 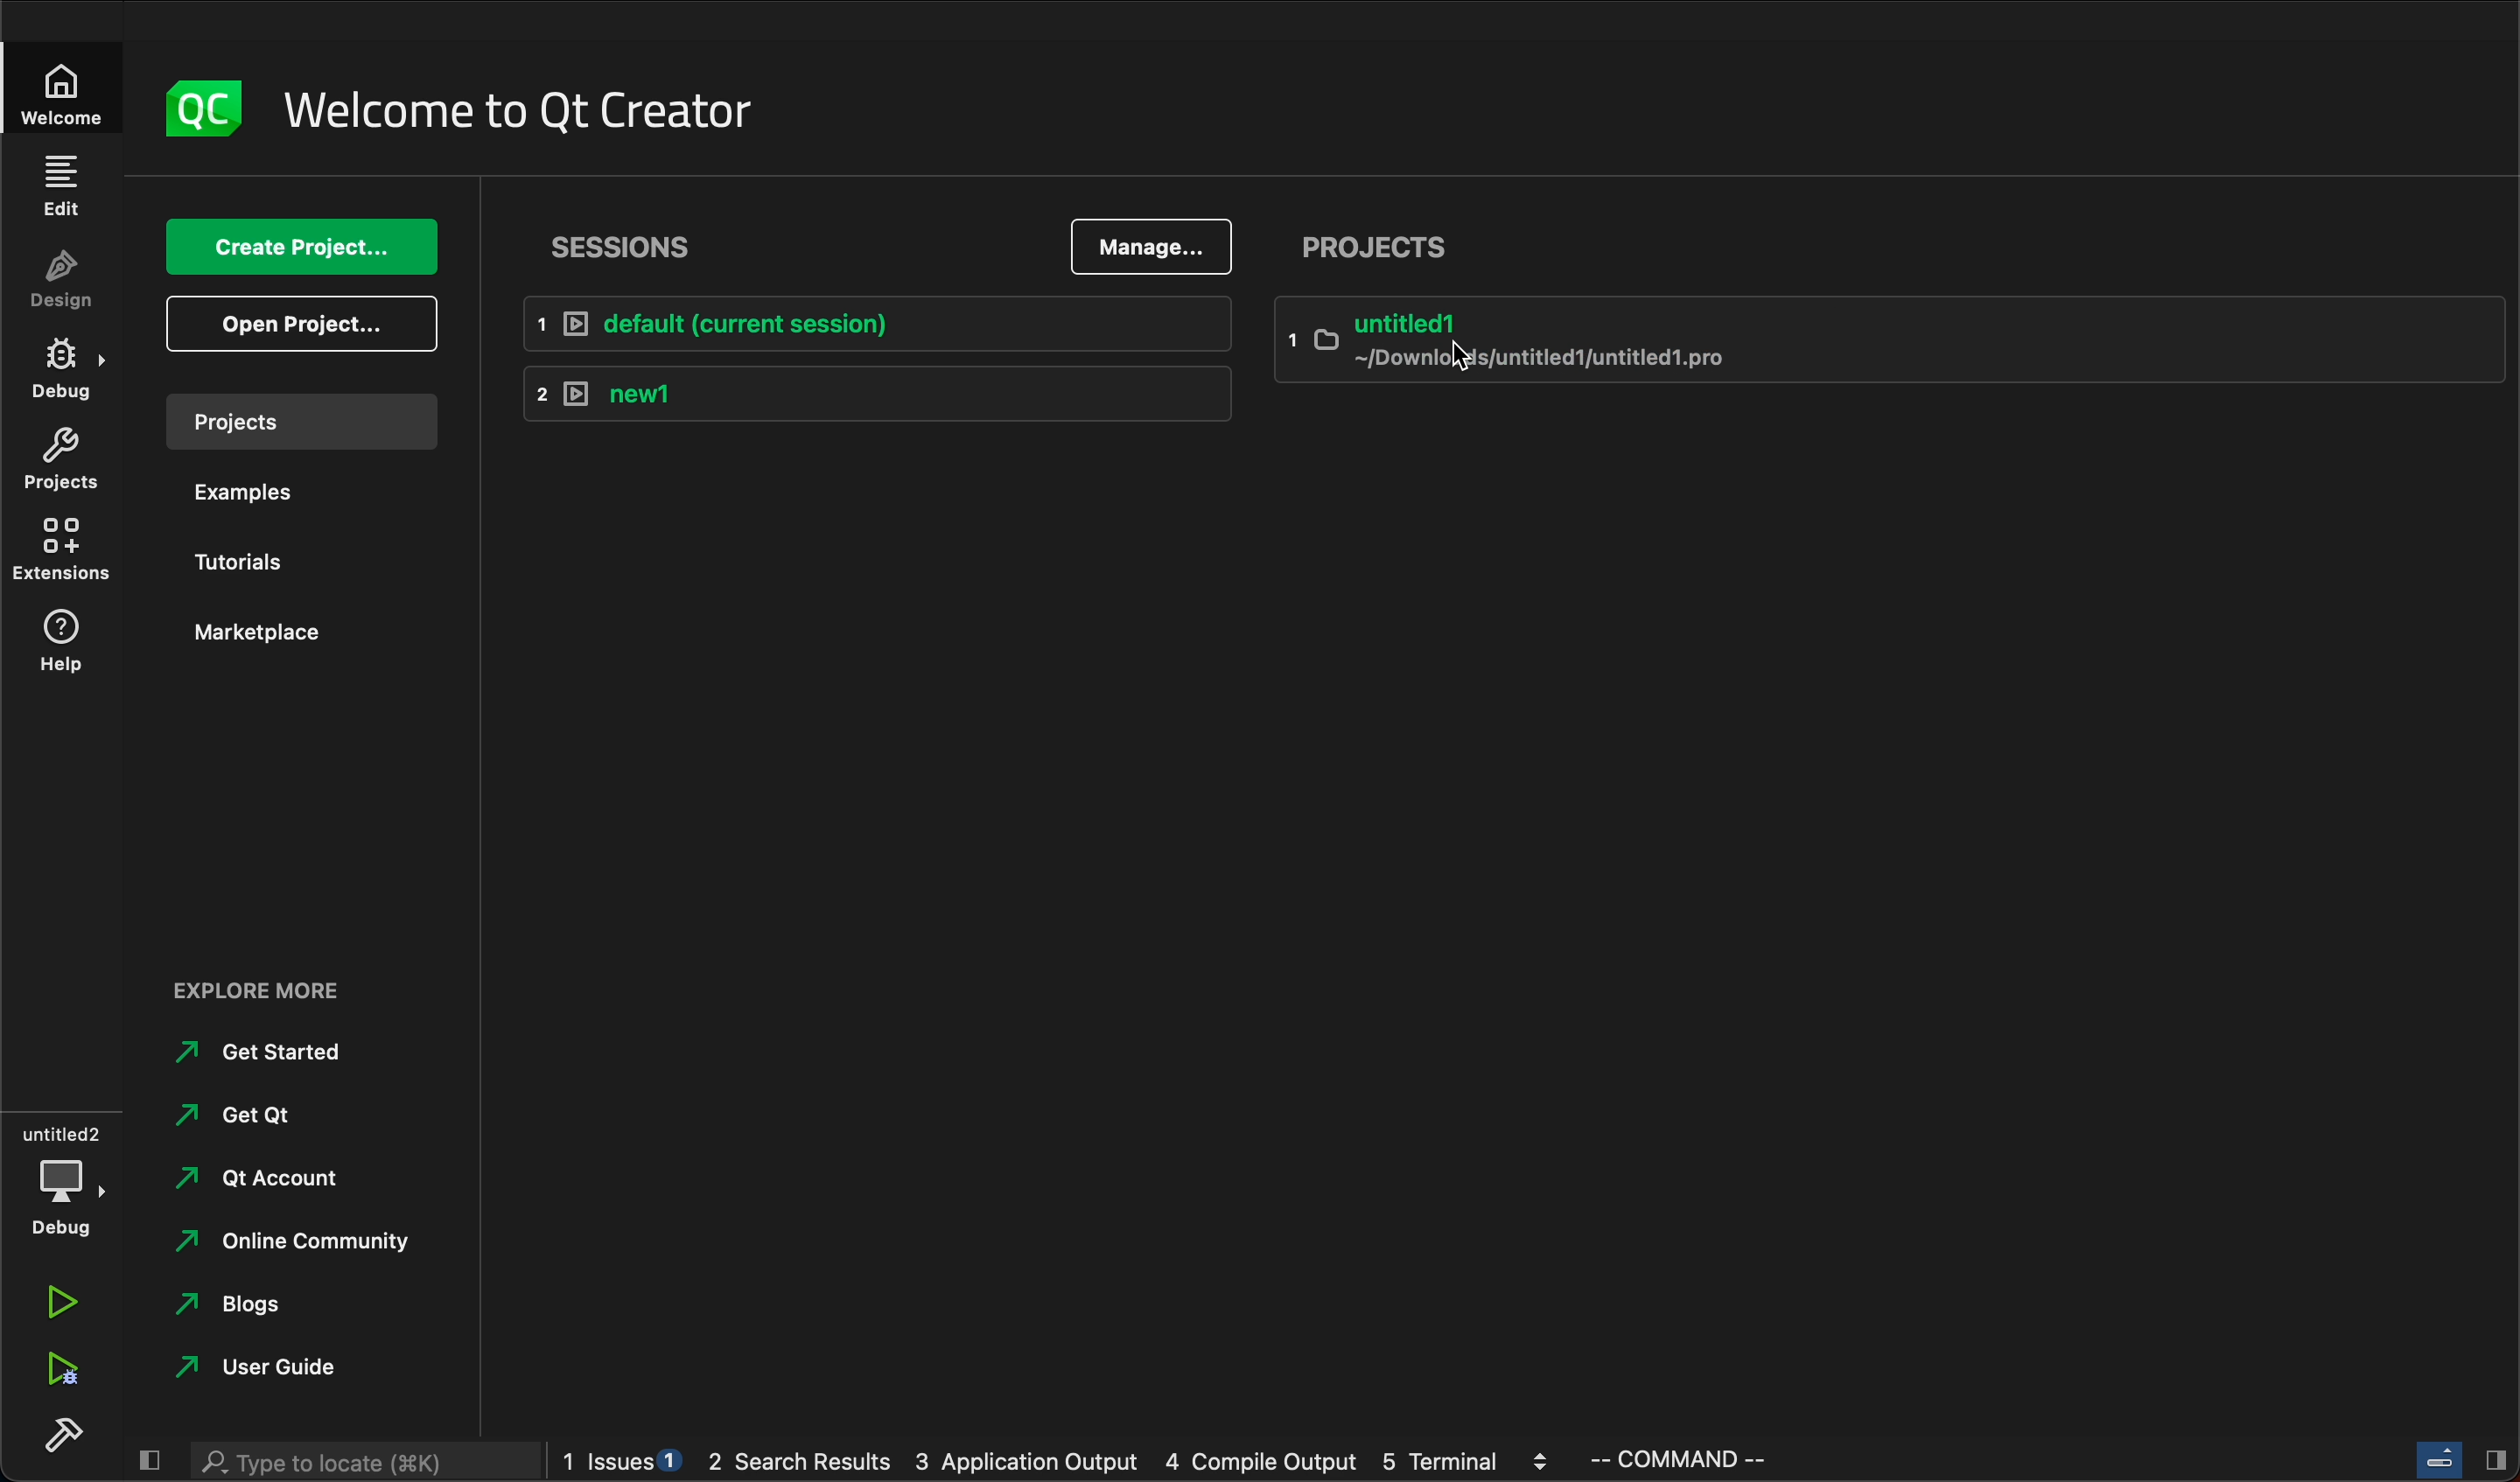 What do you see at coordinates (1380, 242) in the screenshot?
I see `projects` at bounding box center [1380, 242].